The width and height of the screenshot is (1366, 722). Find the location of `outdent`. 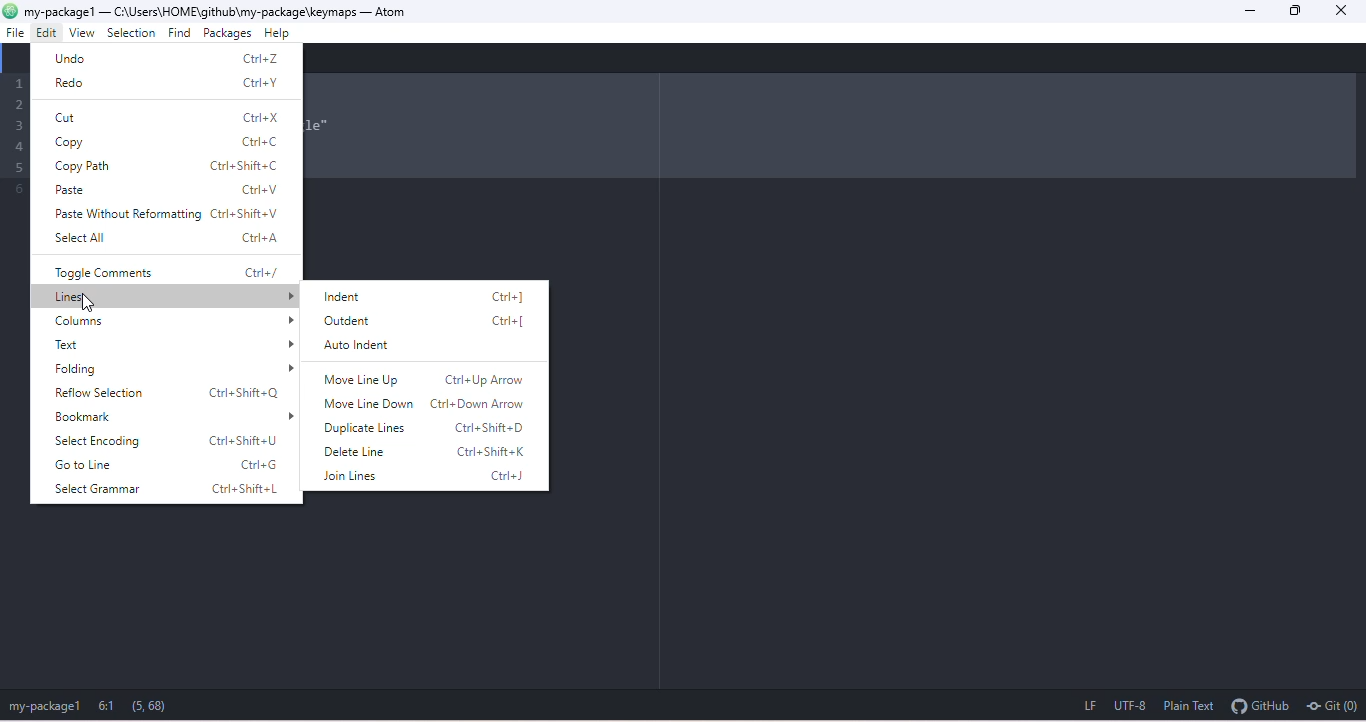

outdent is located at coordinates (427, 321).